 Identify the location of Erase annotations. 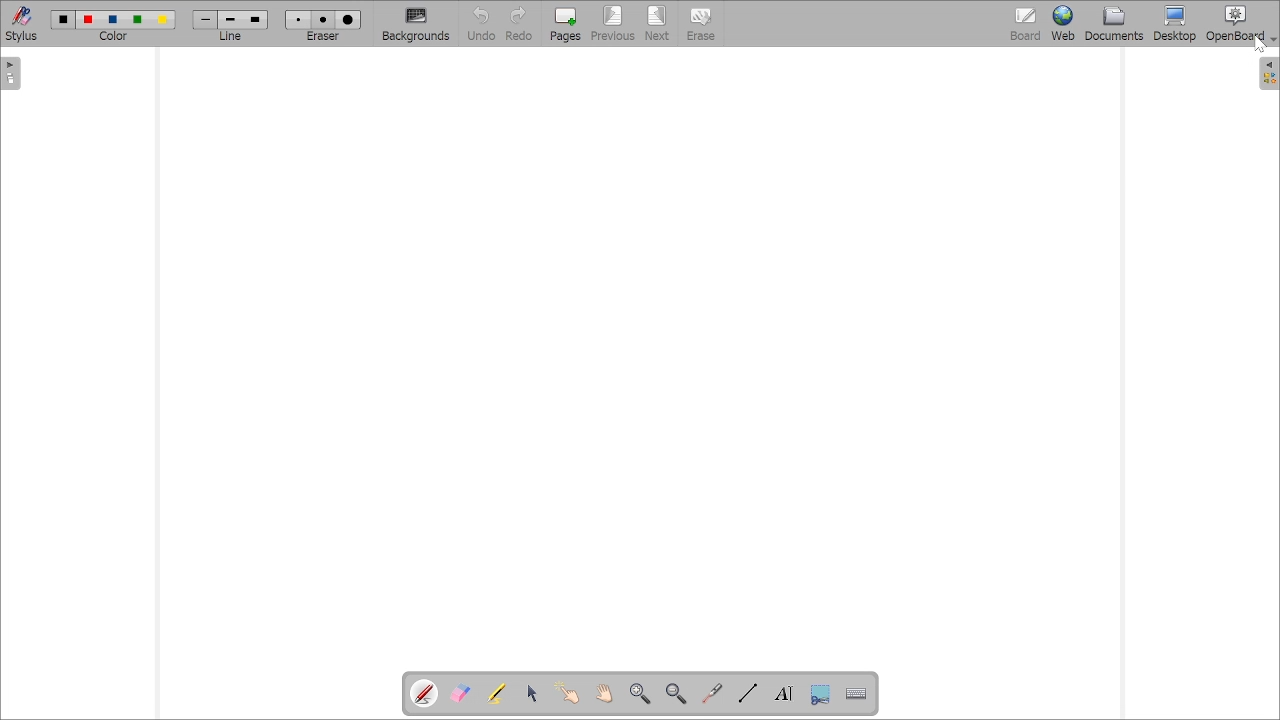
(457, 694).